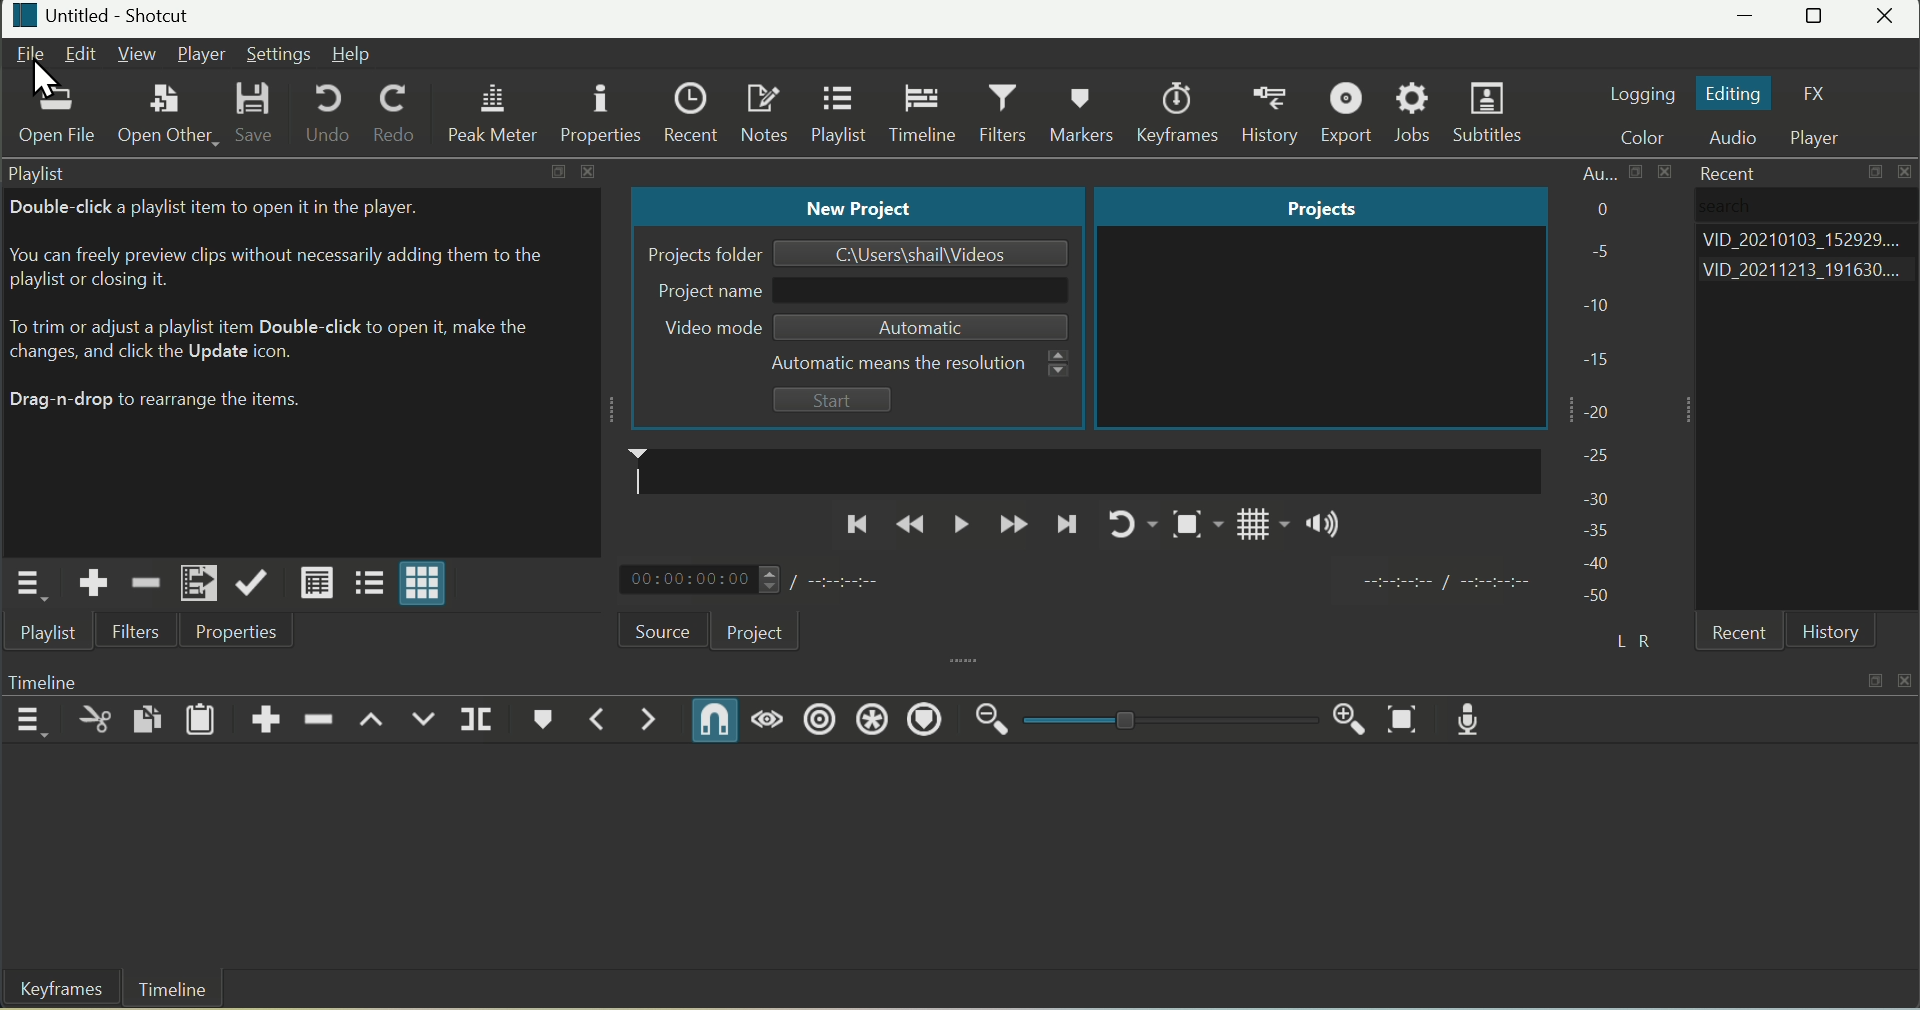 The width and height of the screenshot is (1920, 1010). Describe the element at coordinates (395, 115) in the screenshot. I see `Redo` at that location.